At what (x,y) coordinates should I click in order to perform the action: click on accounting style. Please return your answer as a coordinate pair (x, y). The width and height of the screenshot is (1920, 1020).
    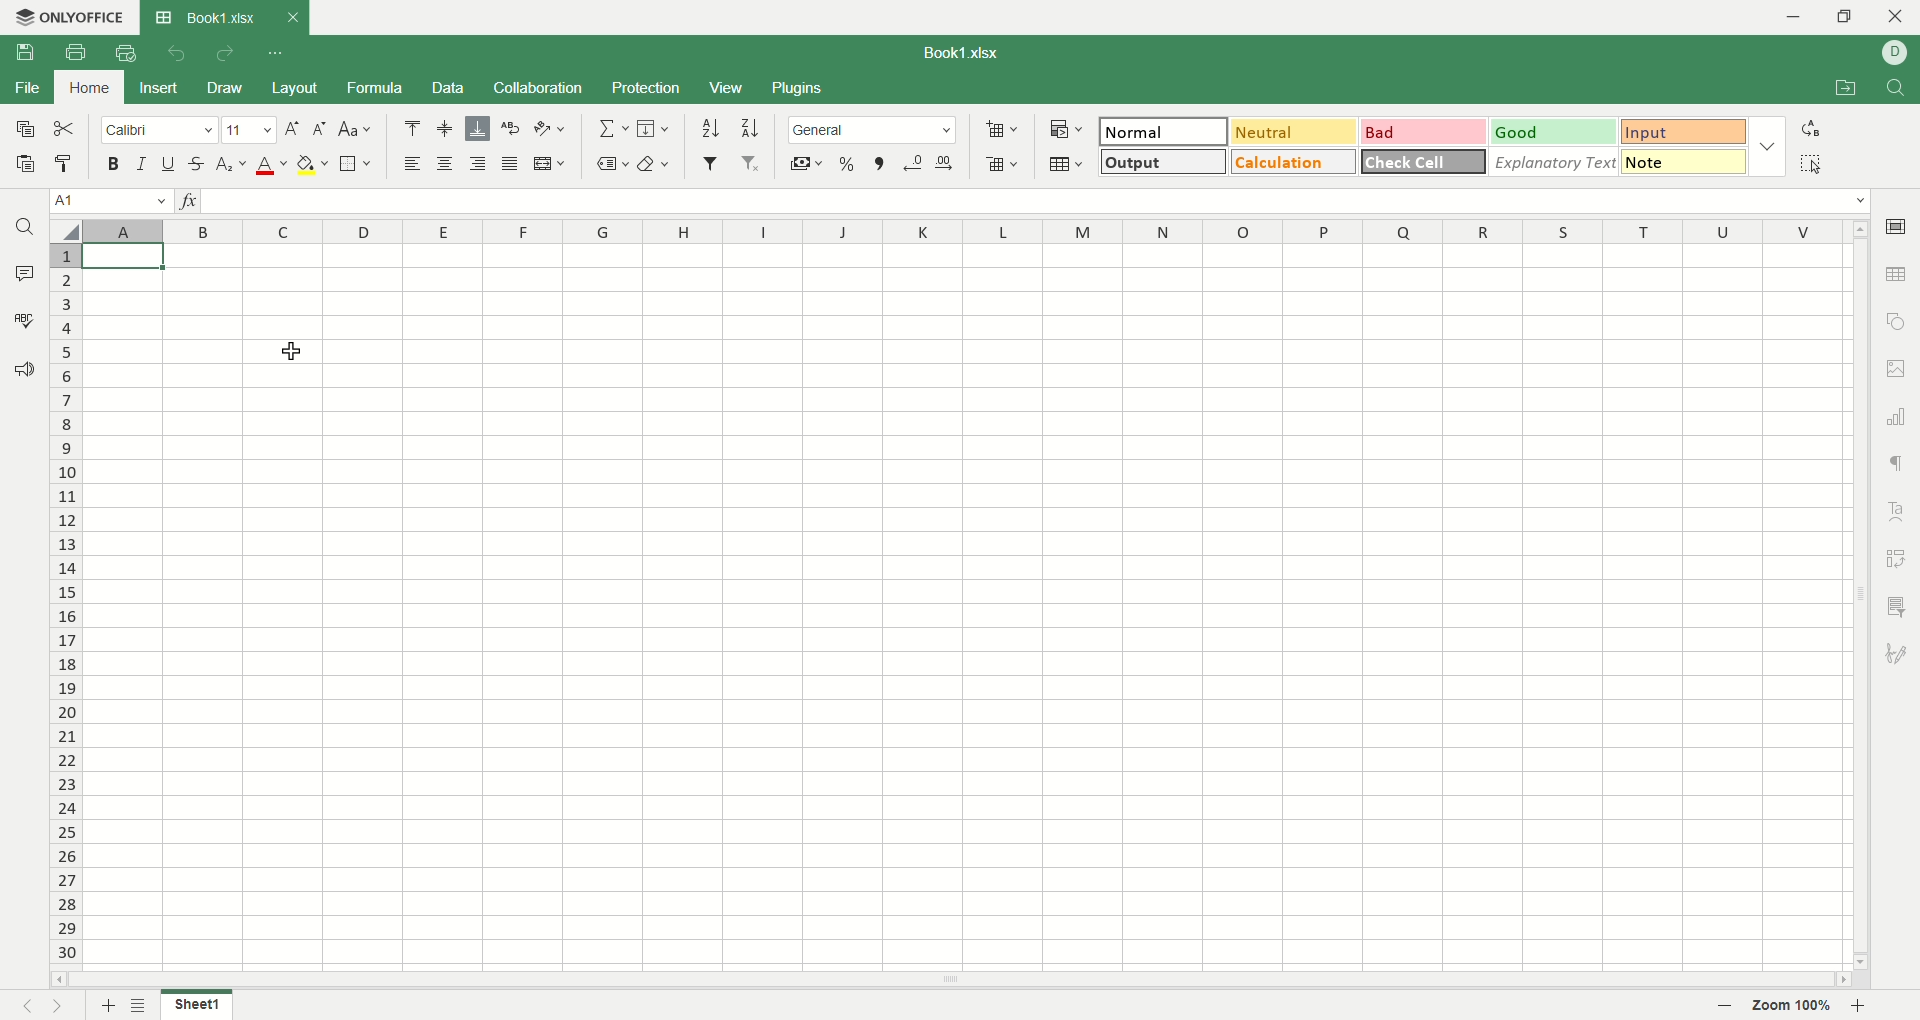
    Looking at the image, I should click on (806, 163).